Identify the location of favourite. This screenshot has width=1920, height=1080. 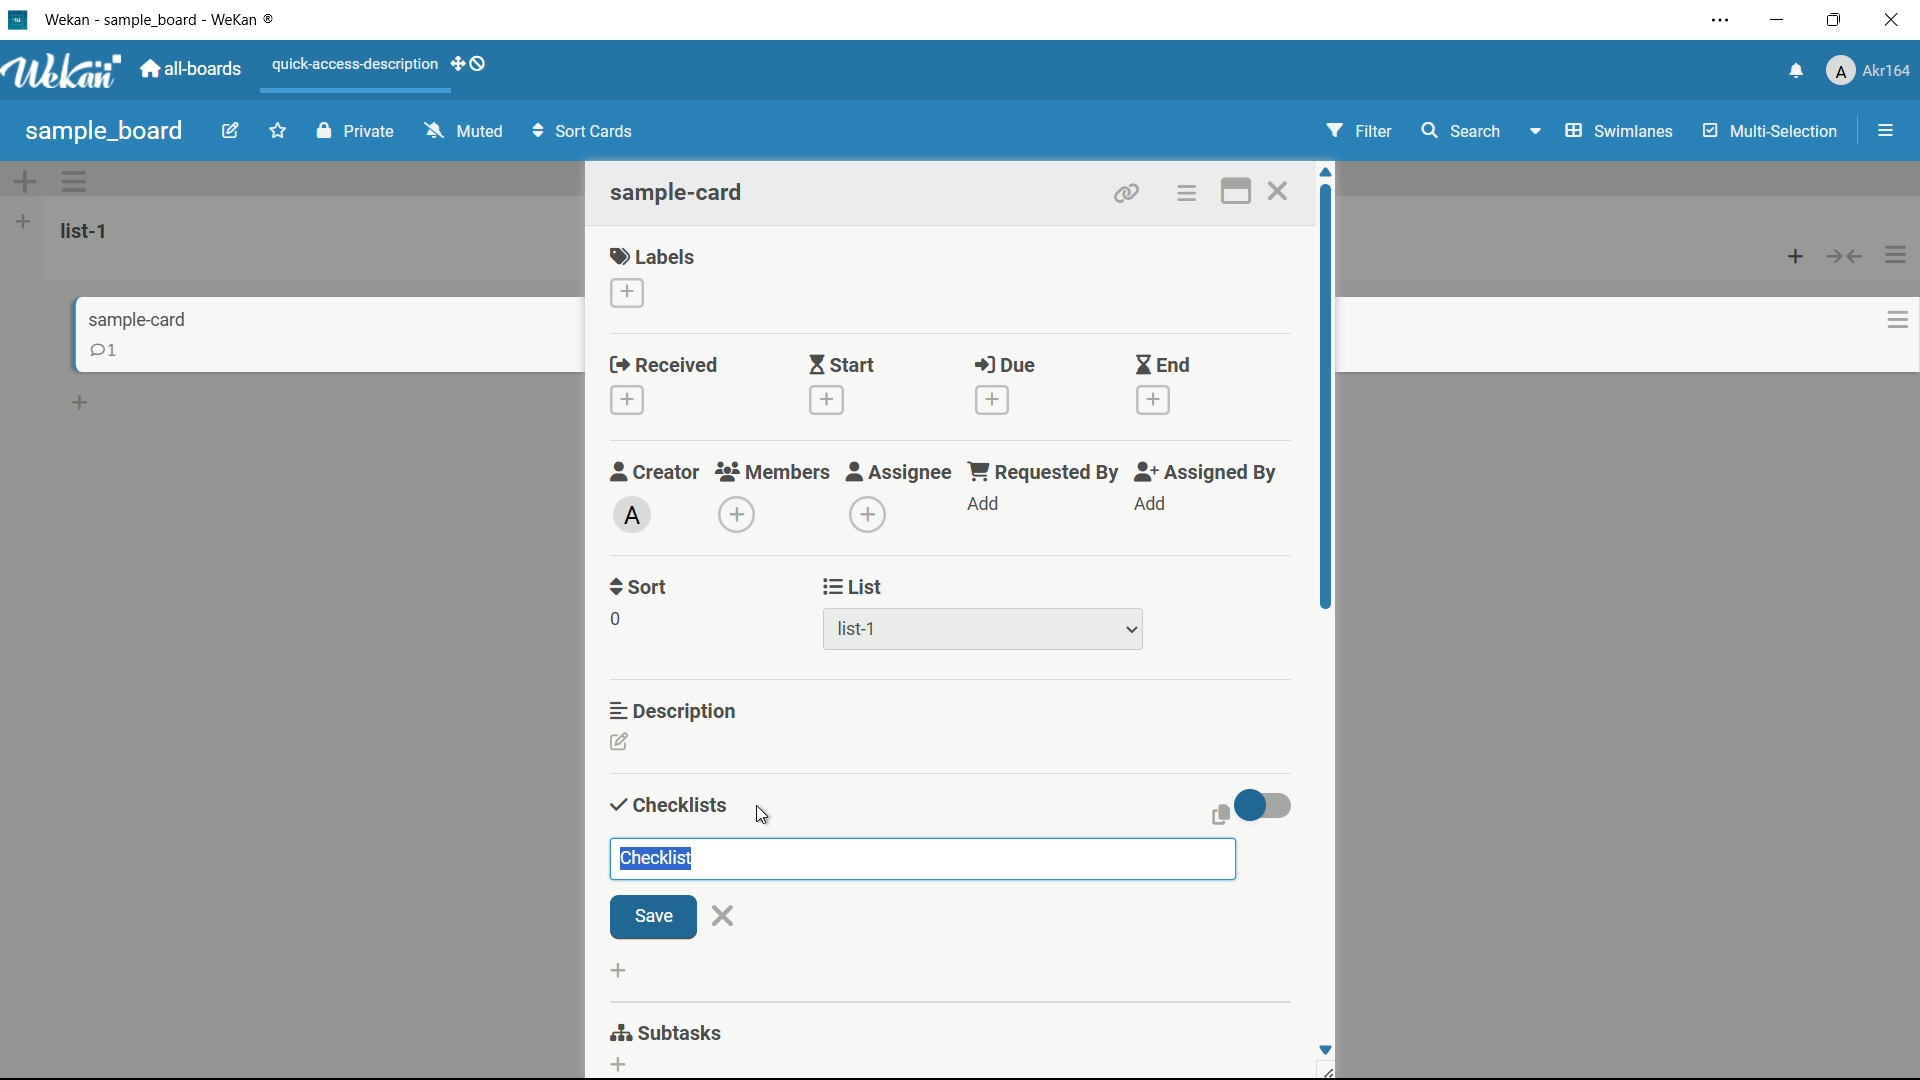
(278, 127).